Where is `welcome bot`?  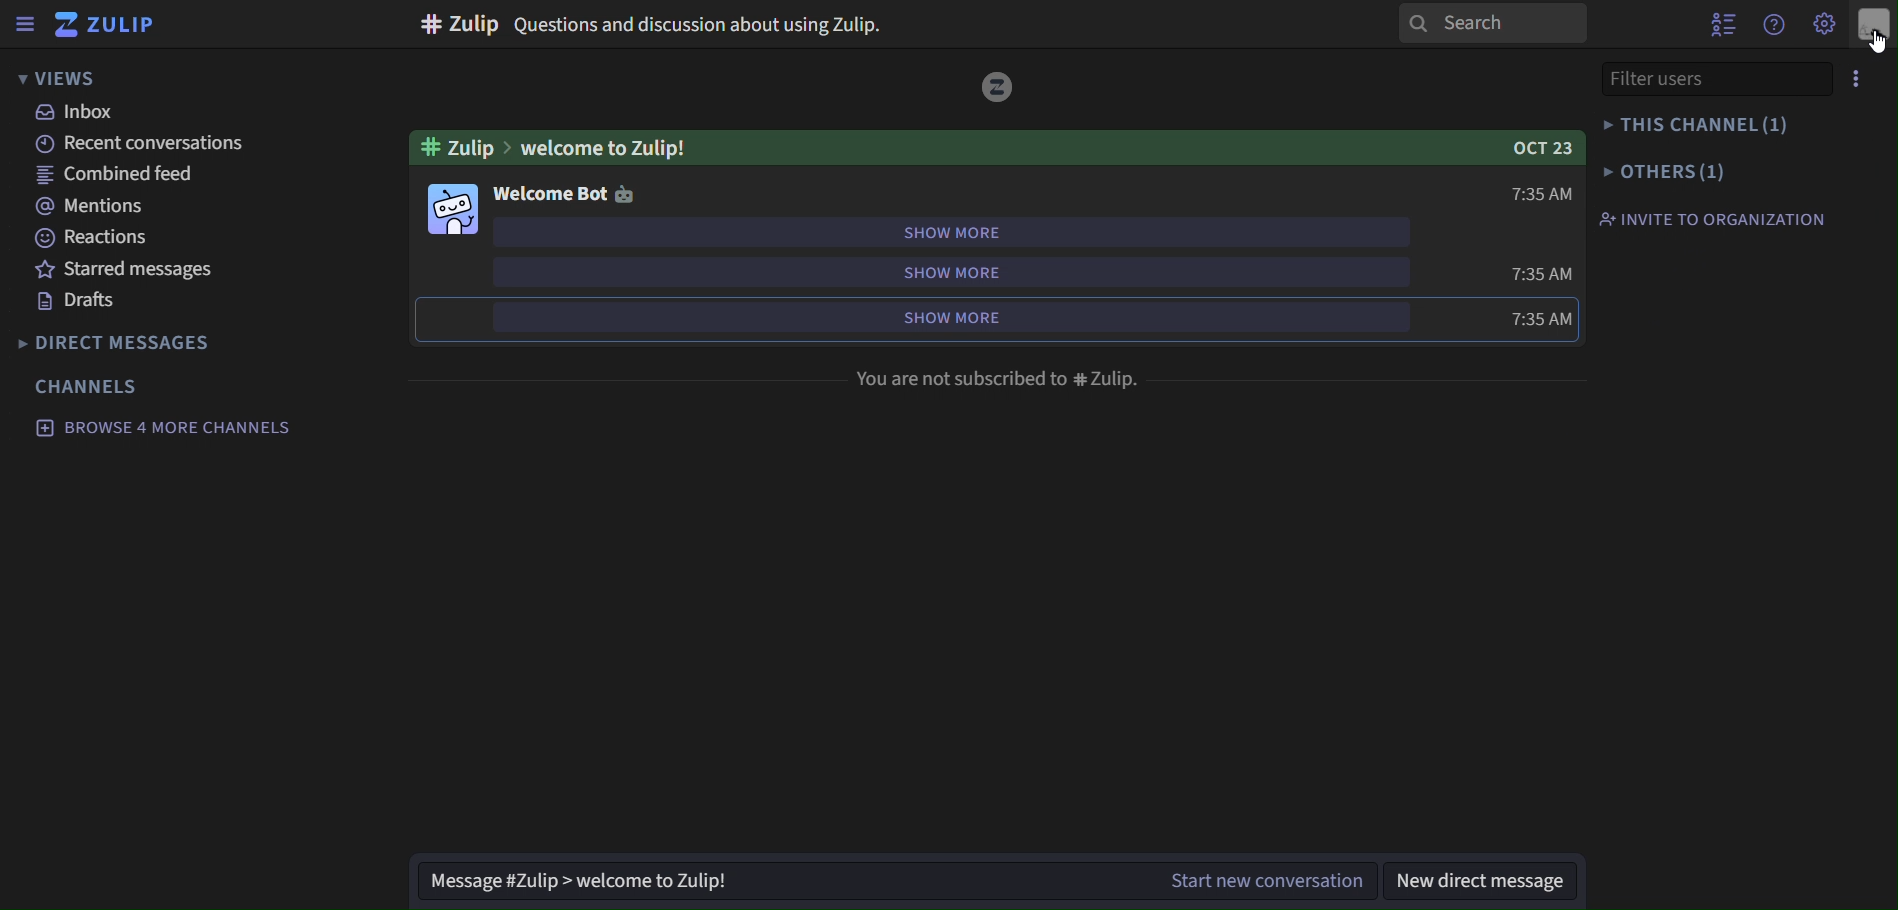
welcome bot is located at coordinates (550, 192).